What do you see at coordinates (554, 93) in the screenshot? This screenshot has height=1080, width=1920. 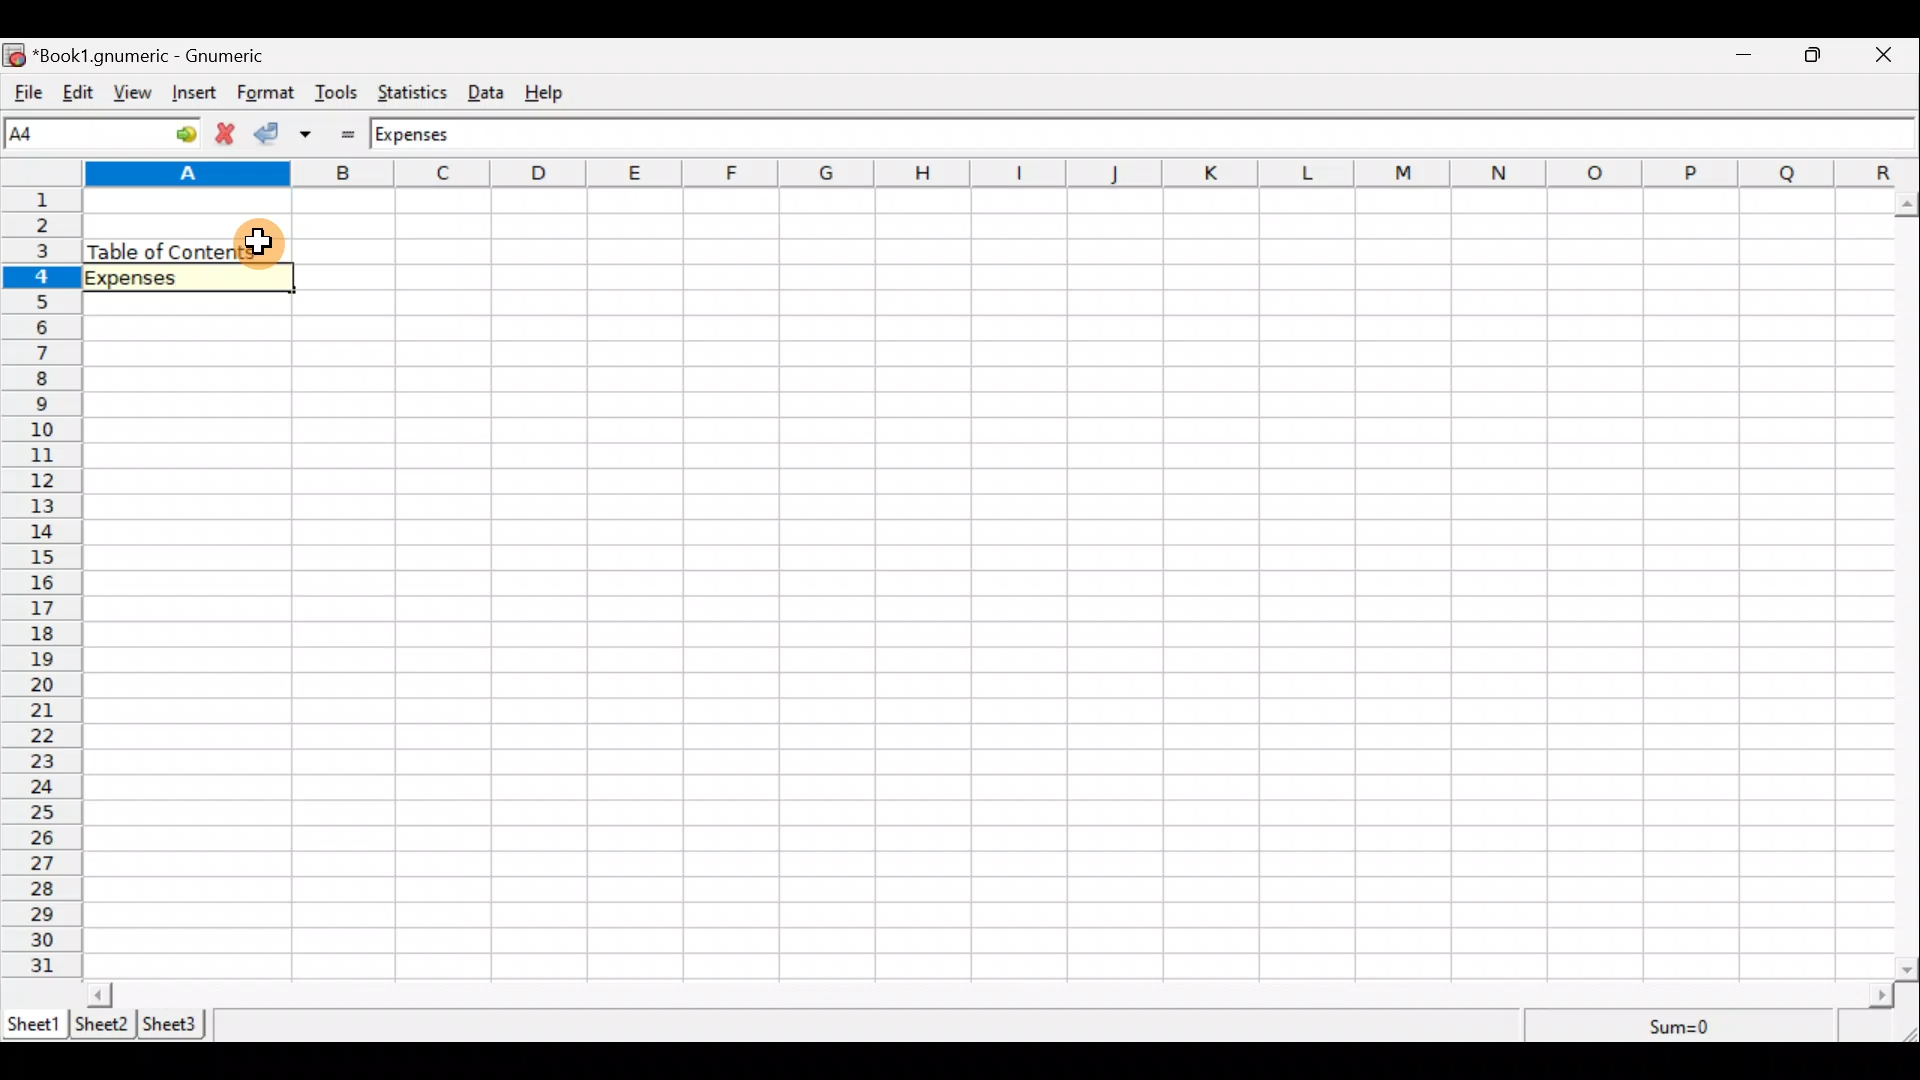 I see `Help` at bounding box center [554, 93].